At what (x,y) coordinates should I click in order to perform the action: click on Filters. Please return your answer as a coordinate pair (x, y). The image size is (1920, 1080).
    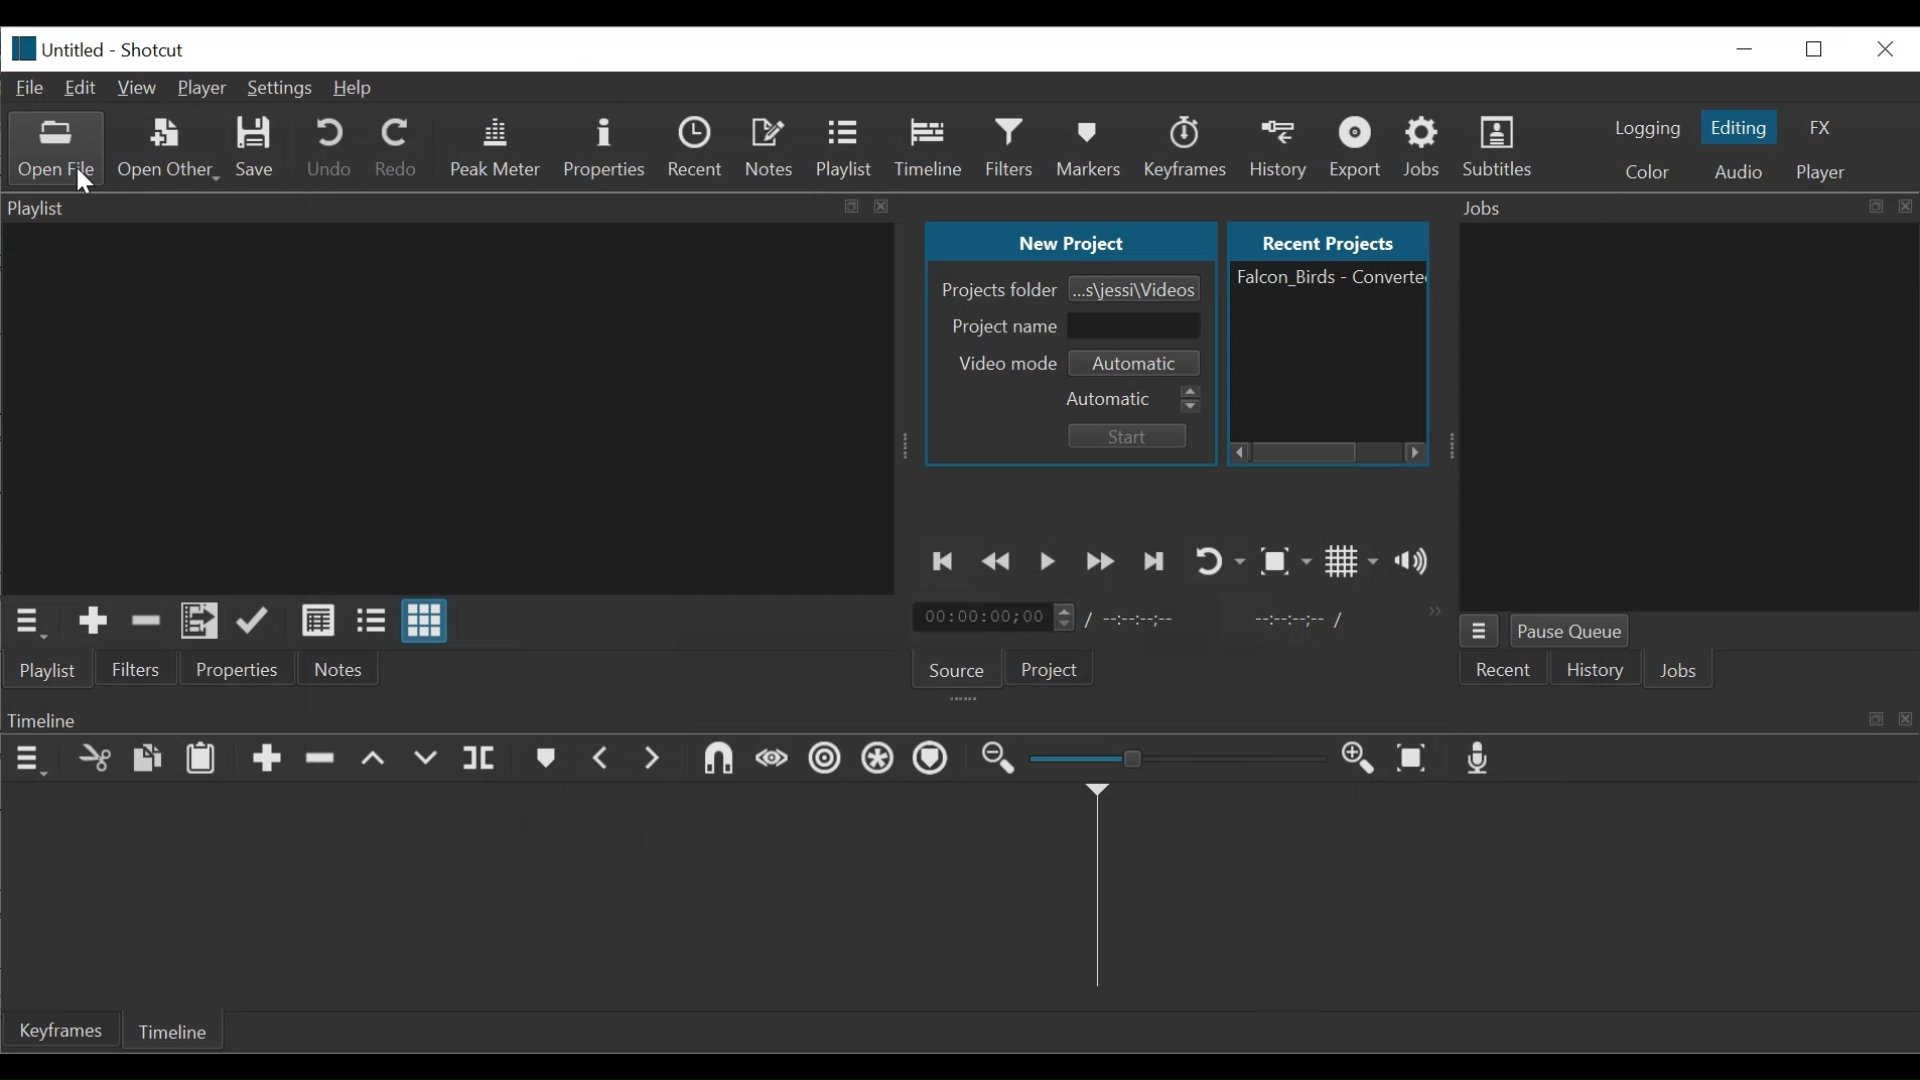
    Looking at the image, I should click on (135, 667).